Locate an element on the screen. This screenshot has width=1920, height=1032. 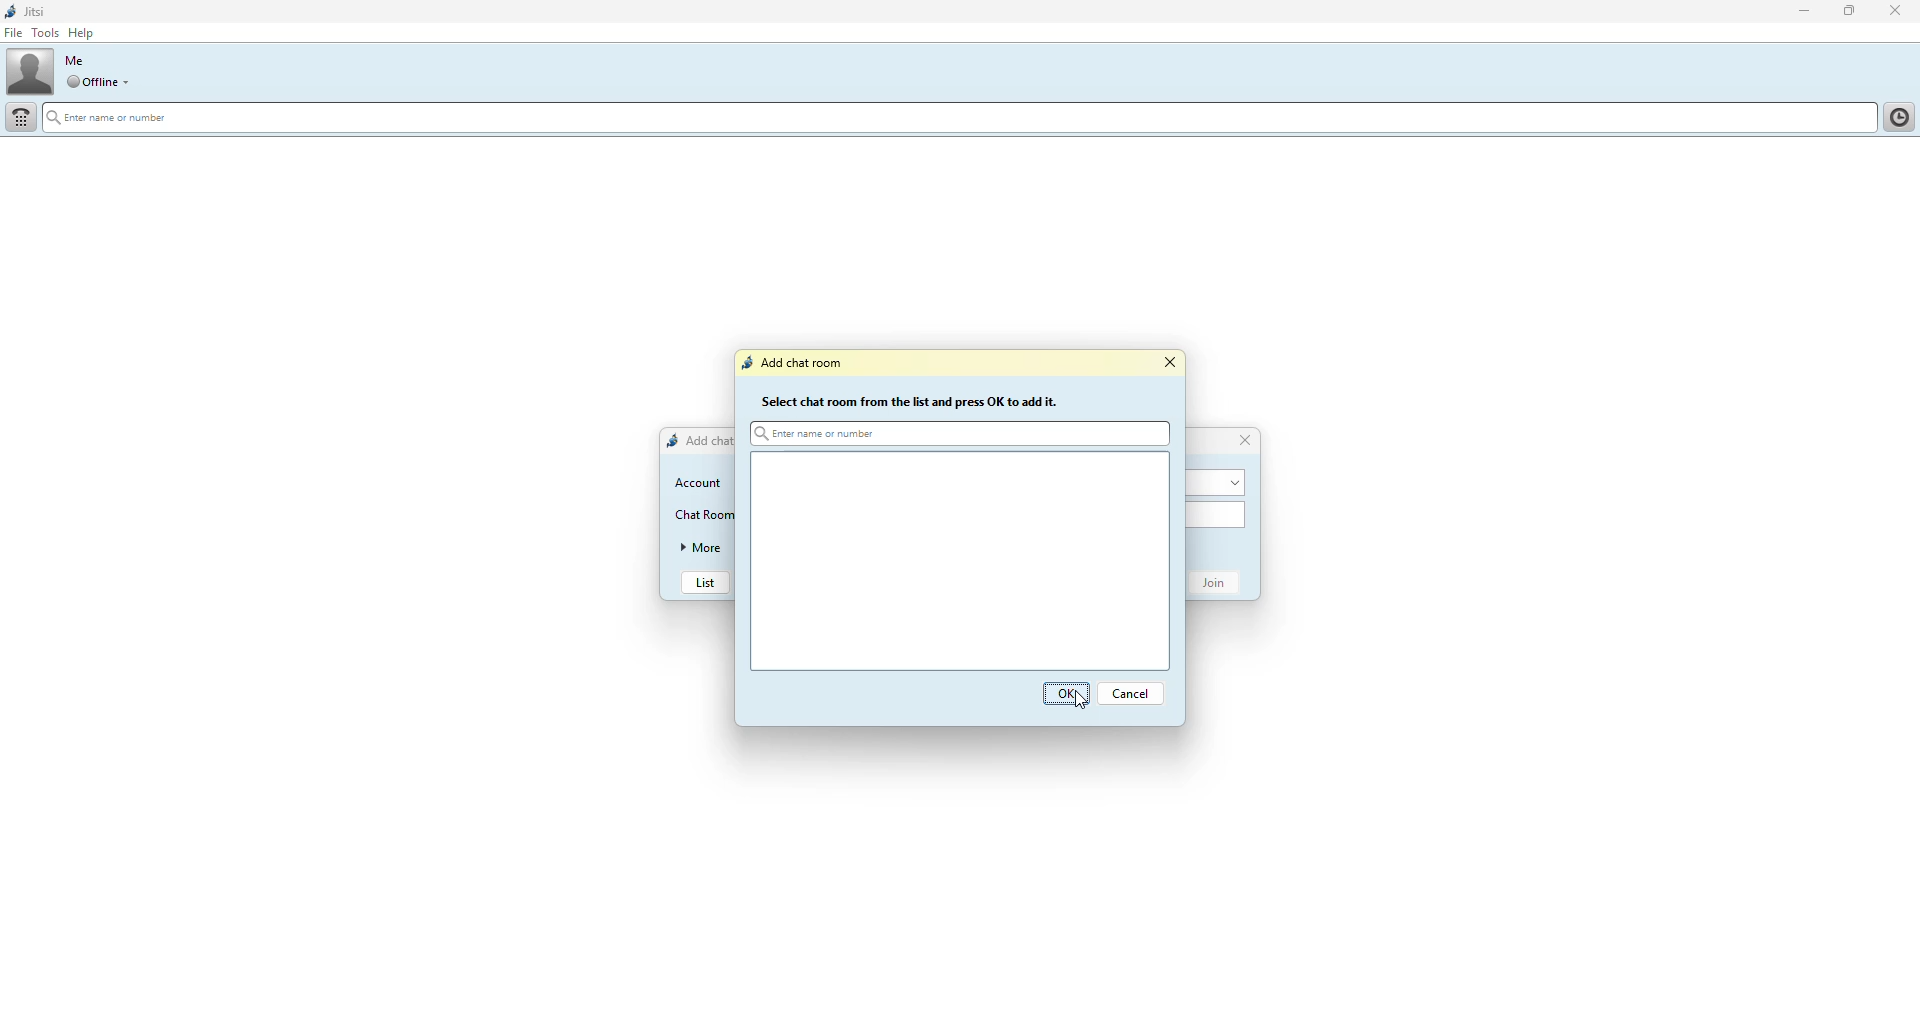
OK is located at coordinates (1068, 696).